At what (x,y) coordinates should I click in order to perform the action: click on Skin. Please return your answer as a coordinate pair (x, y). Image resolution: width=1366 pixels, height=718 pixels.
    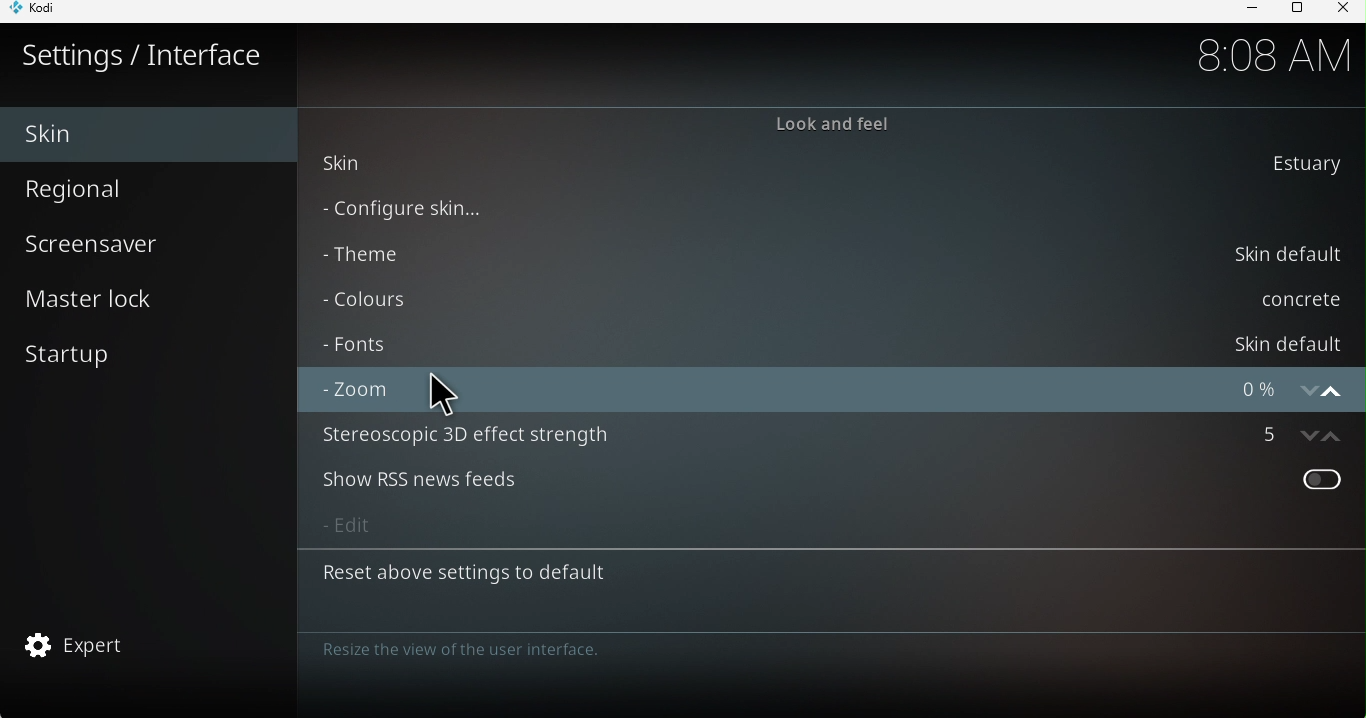
    Looking at the image, I should click on (138, 134).